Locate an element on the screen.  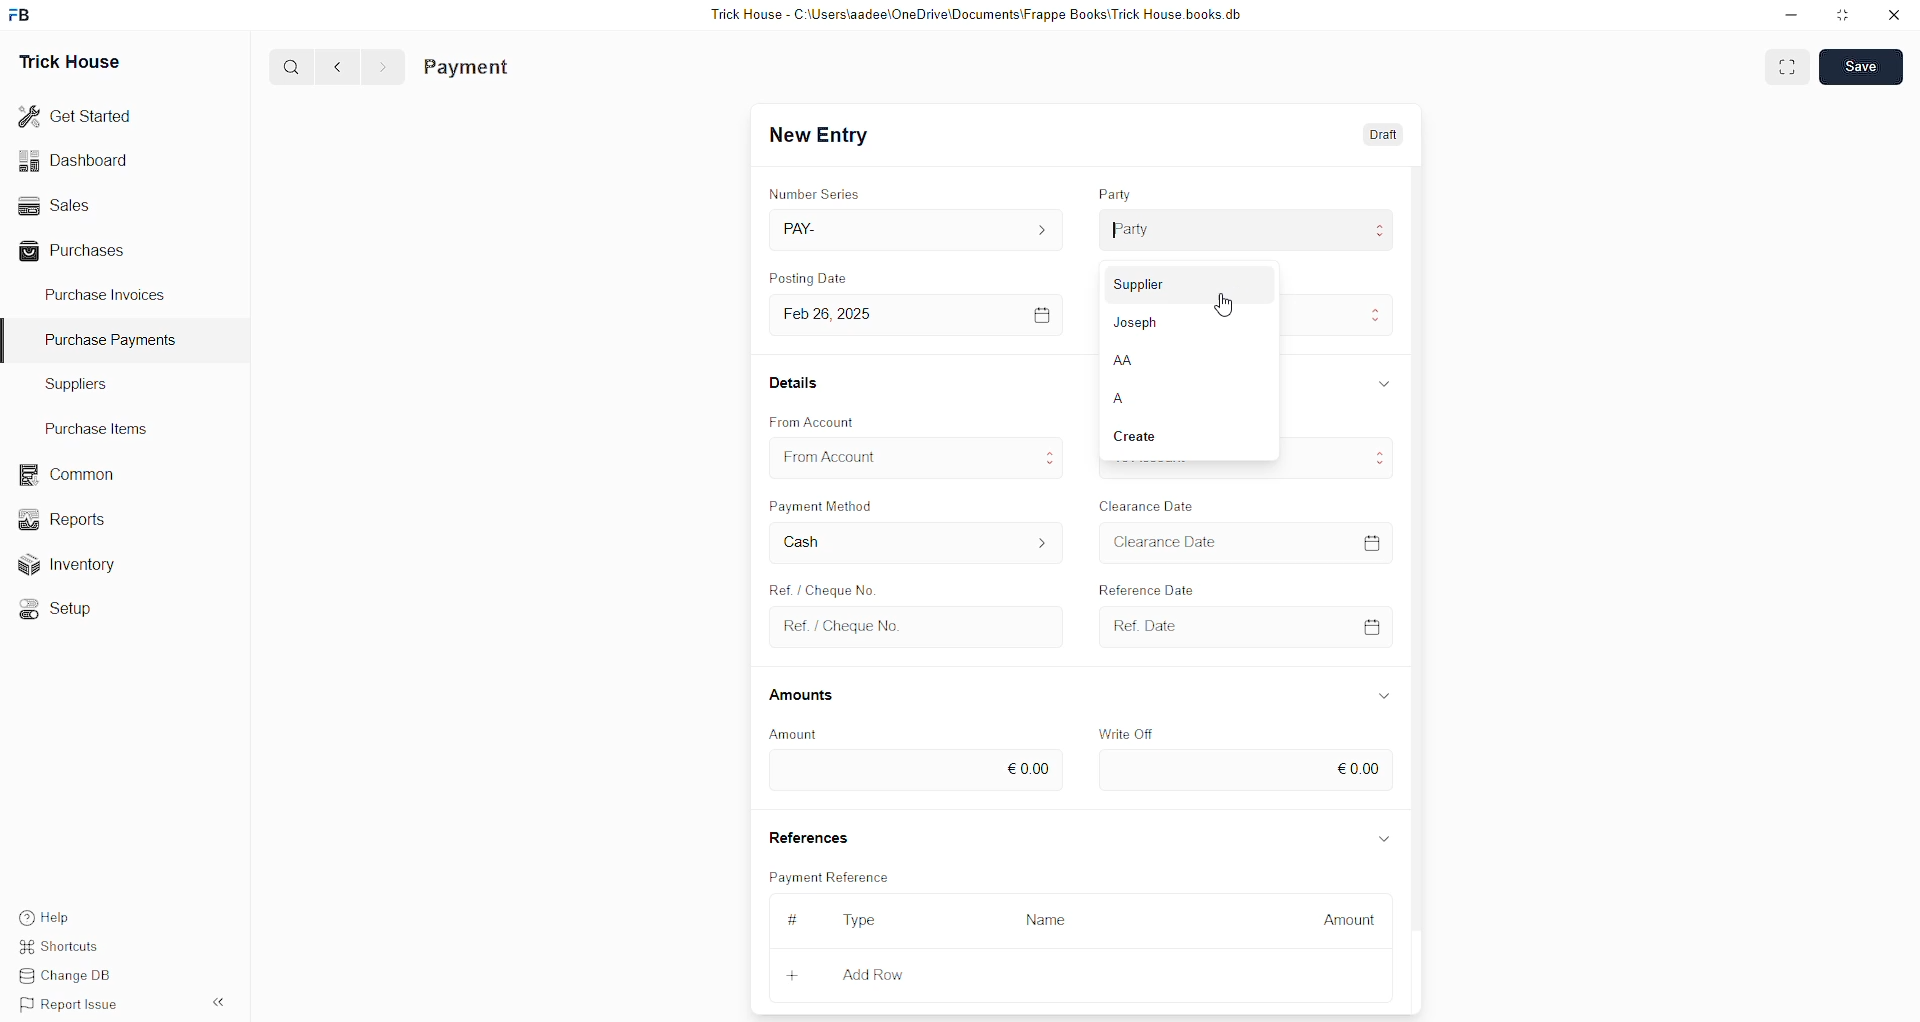
Report Issue is located at coordinates (65, 1002).